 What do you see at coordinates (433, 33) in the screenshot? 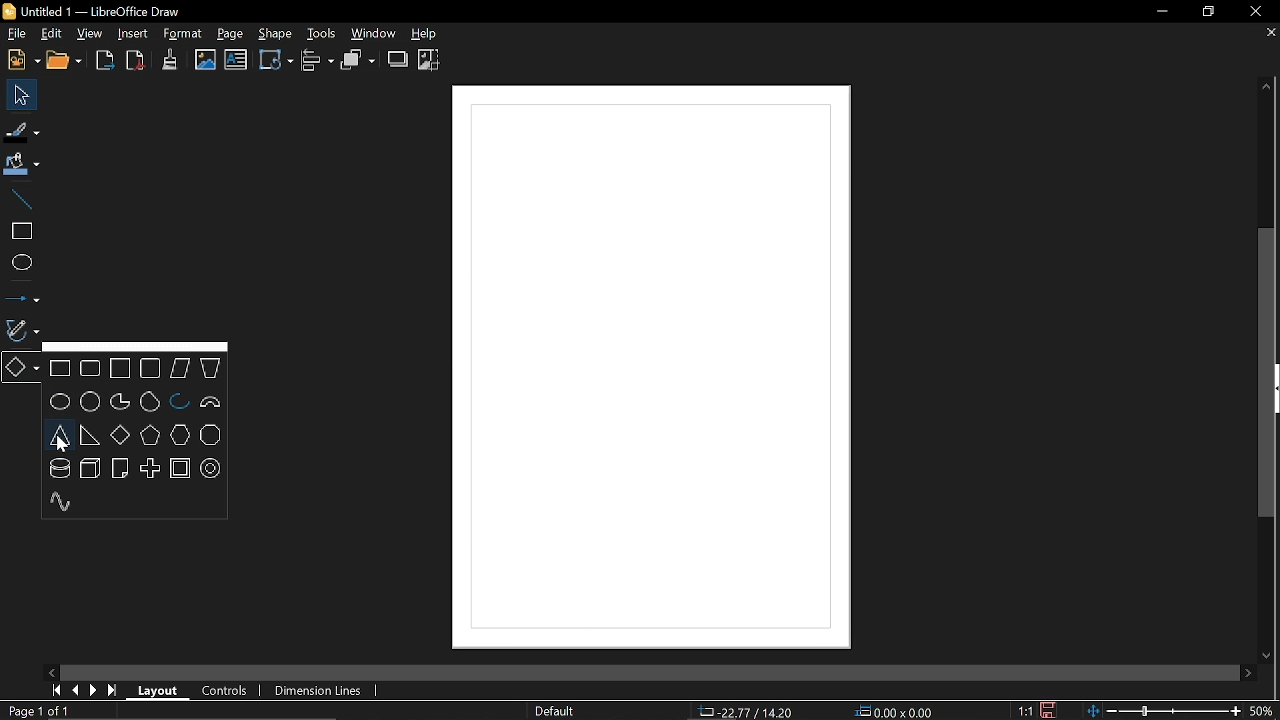
I see `Help` at bounding box center [433, 33].